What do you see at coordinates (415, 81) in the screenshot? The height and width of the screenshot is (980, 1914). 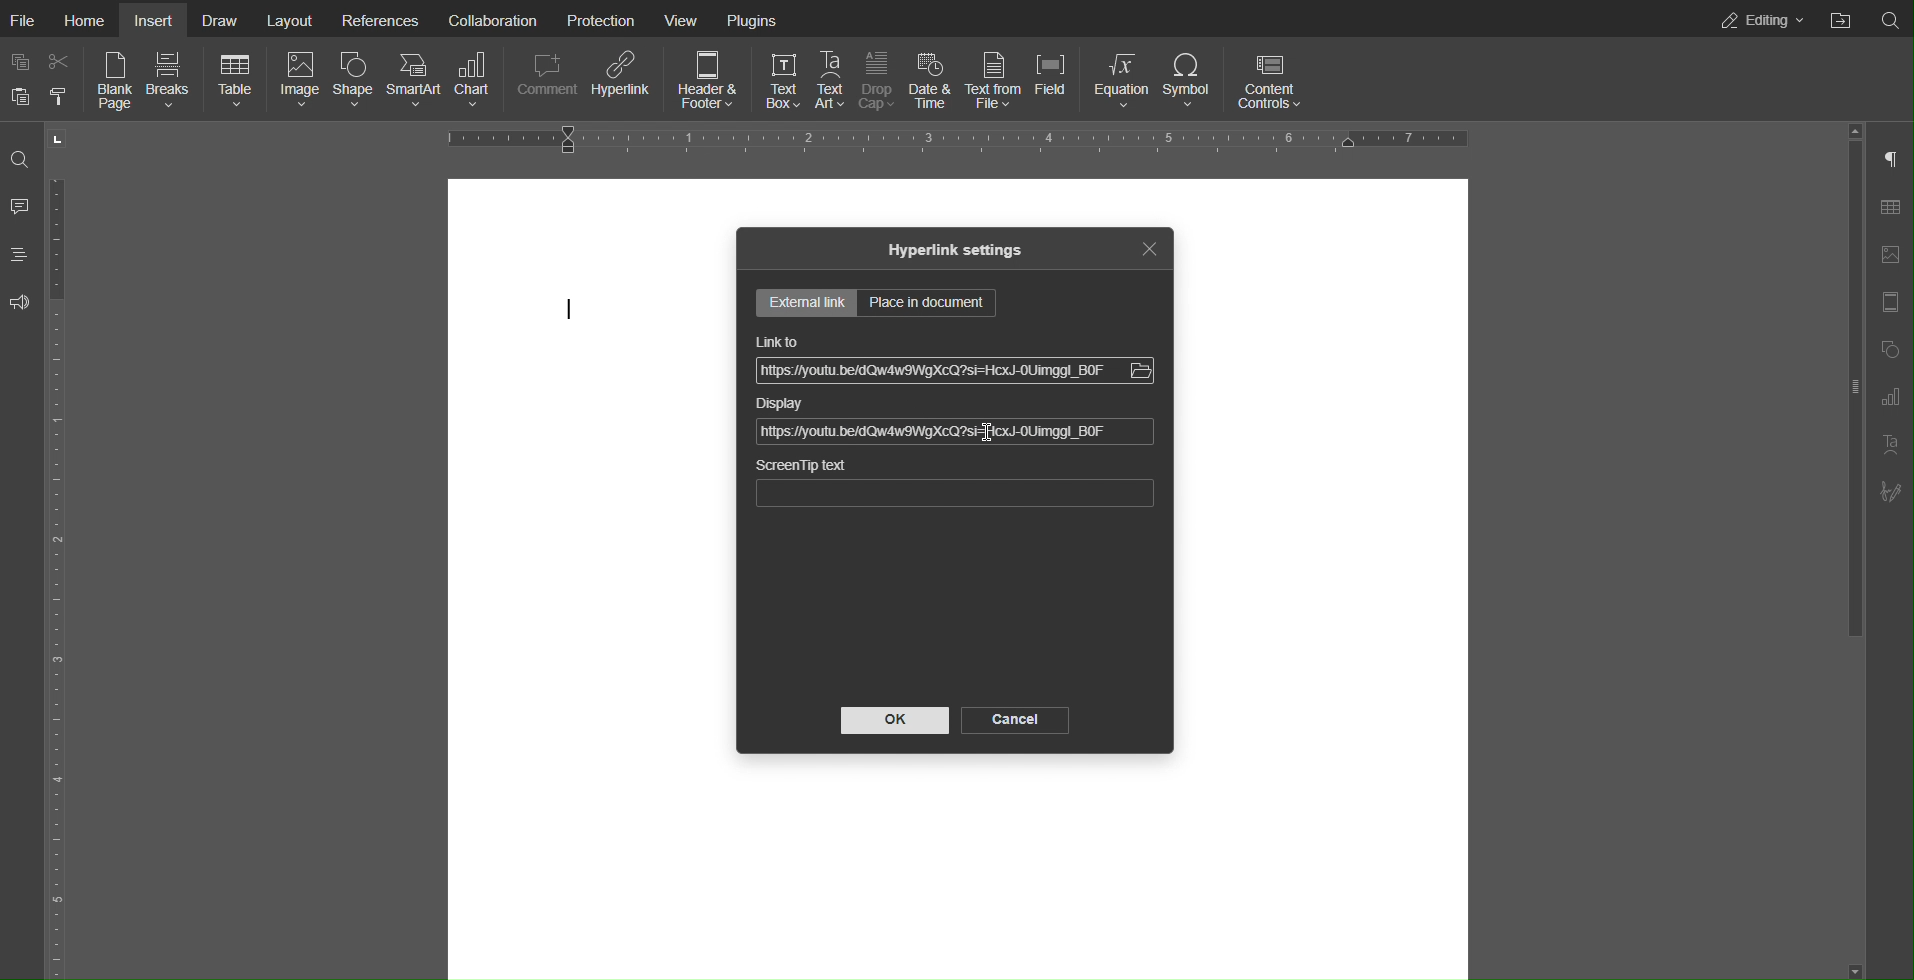 I see `SmartArt` at bounding box center [415, 81].